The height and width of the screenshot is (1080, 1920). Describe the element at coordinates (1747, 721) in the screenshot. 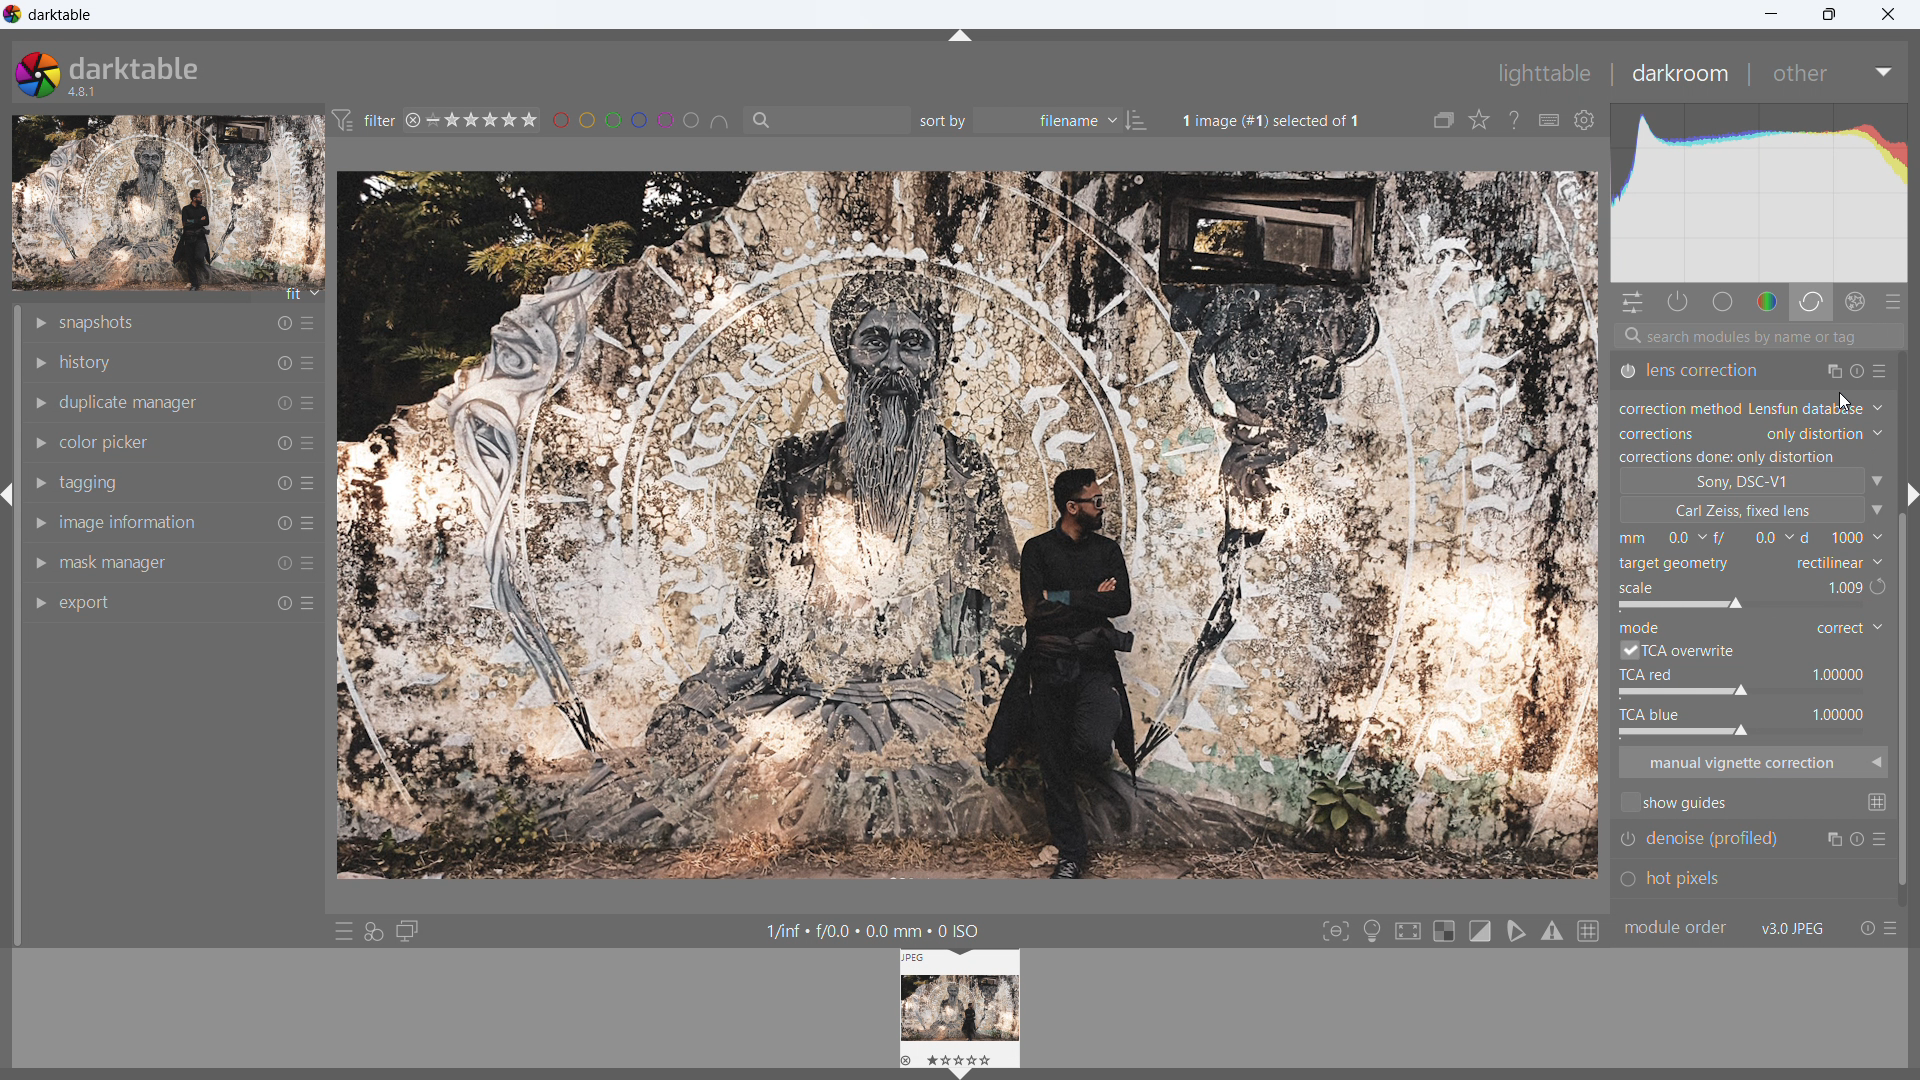

I see `tca blue` at that location.